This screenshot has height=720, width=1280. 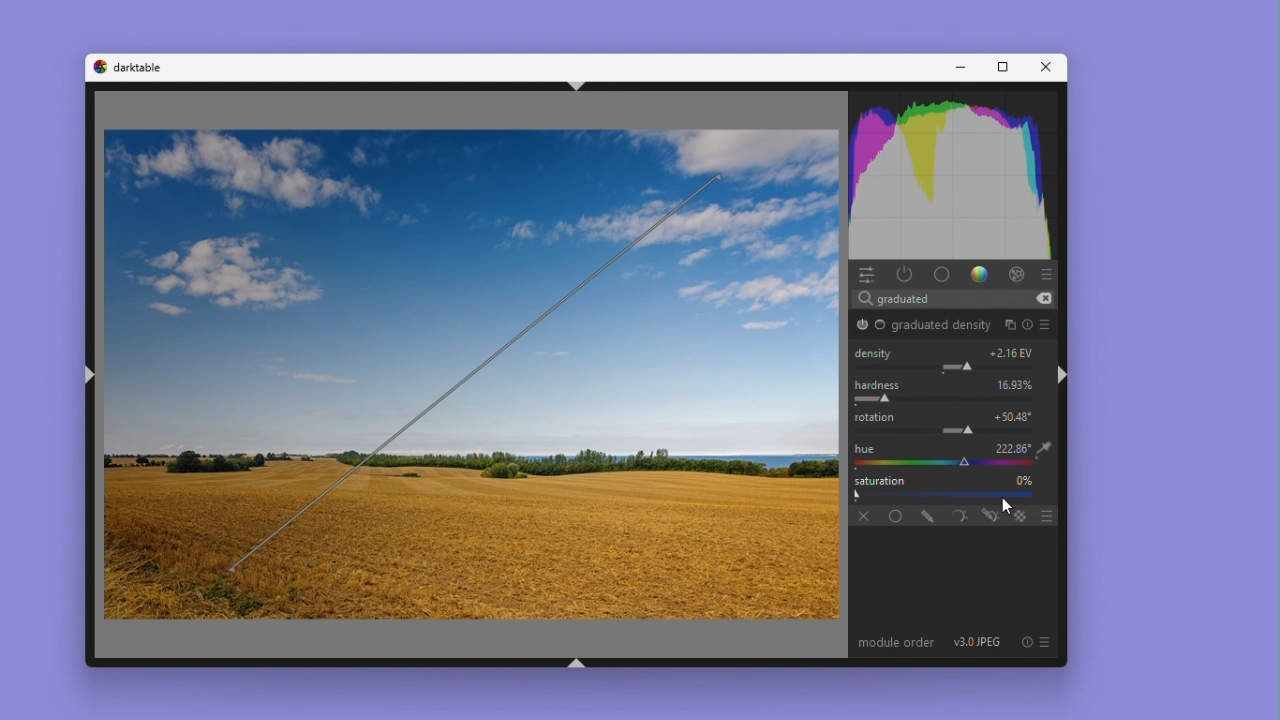 I want to click on Minimise, so click(x=959, y=67).